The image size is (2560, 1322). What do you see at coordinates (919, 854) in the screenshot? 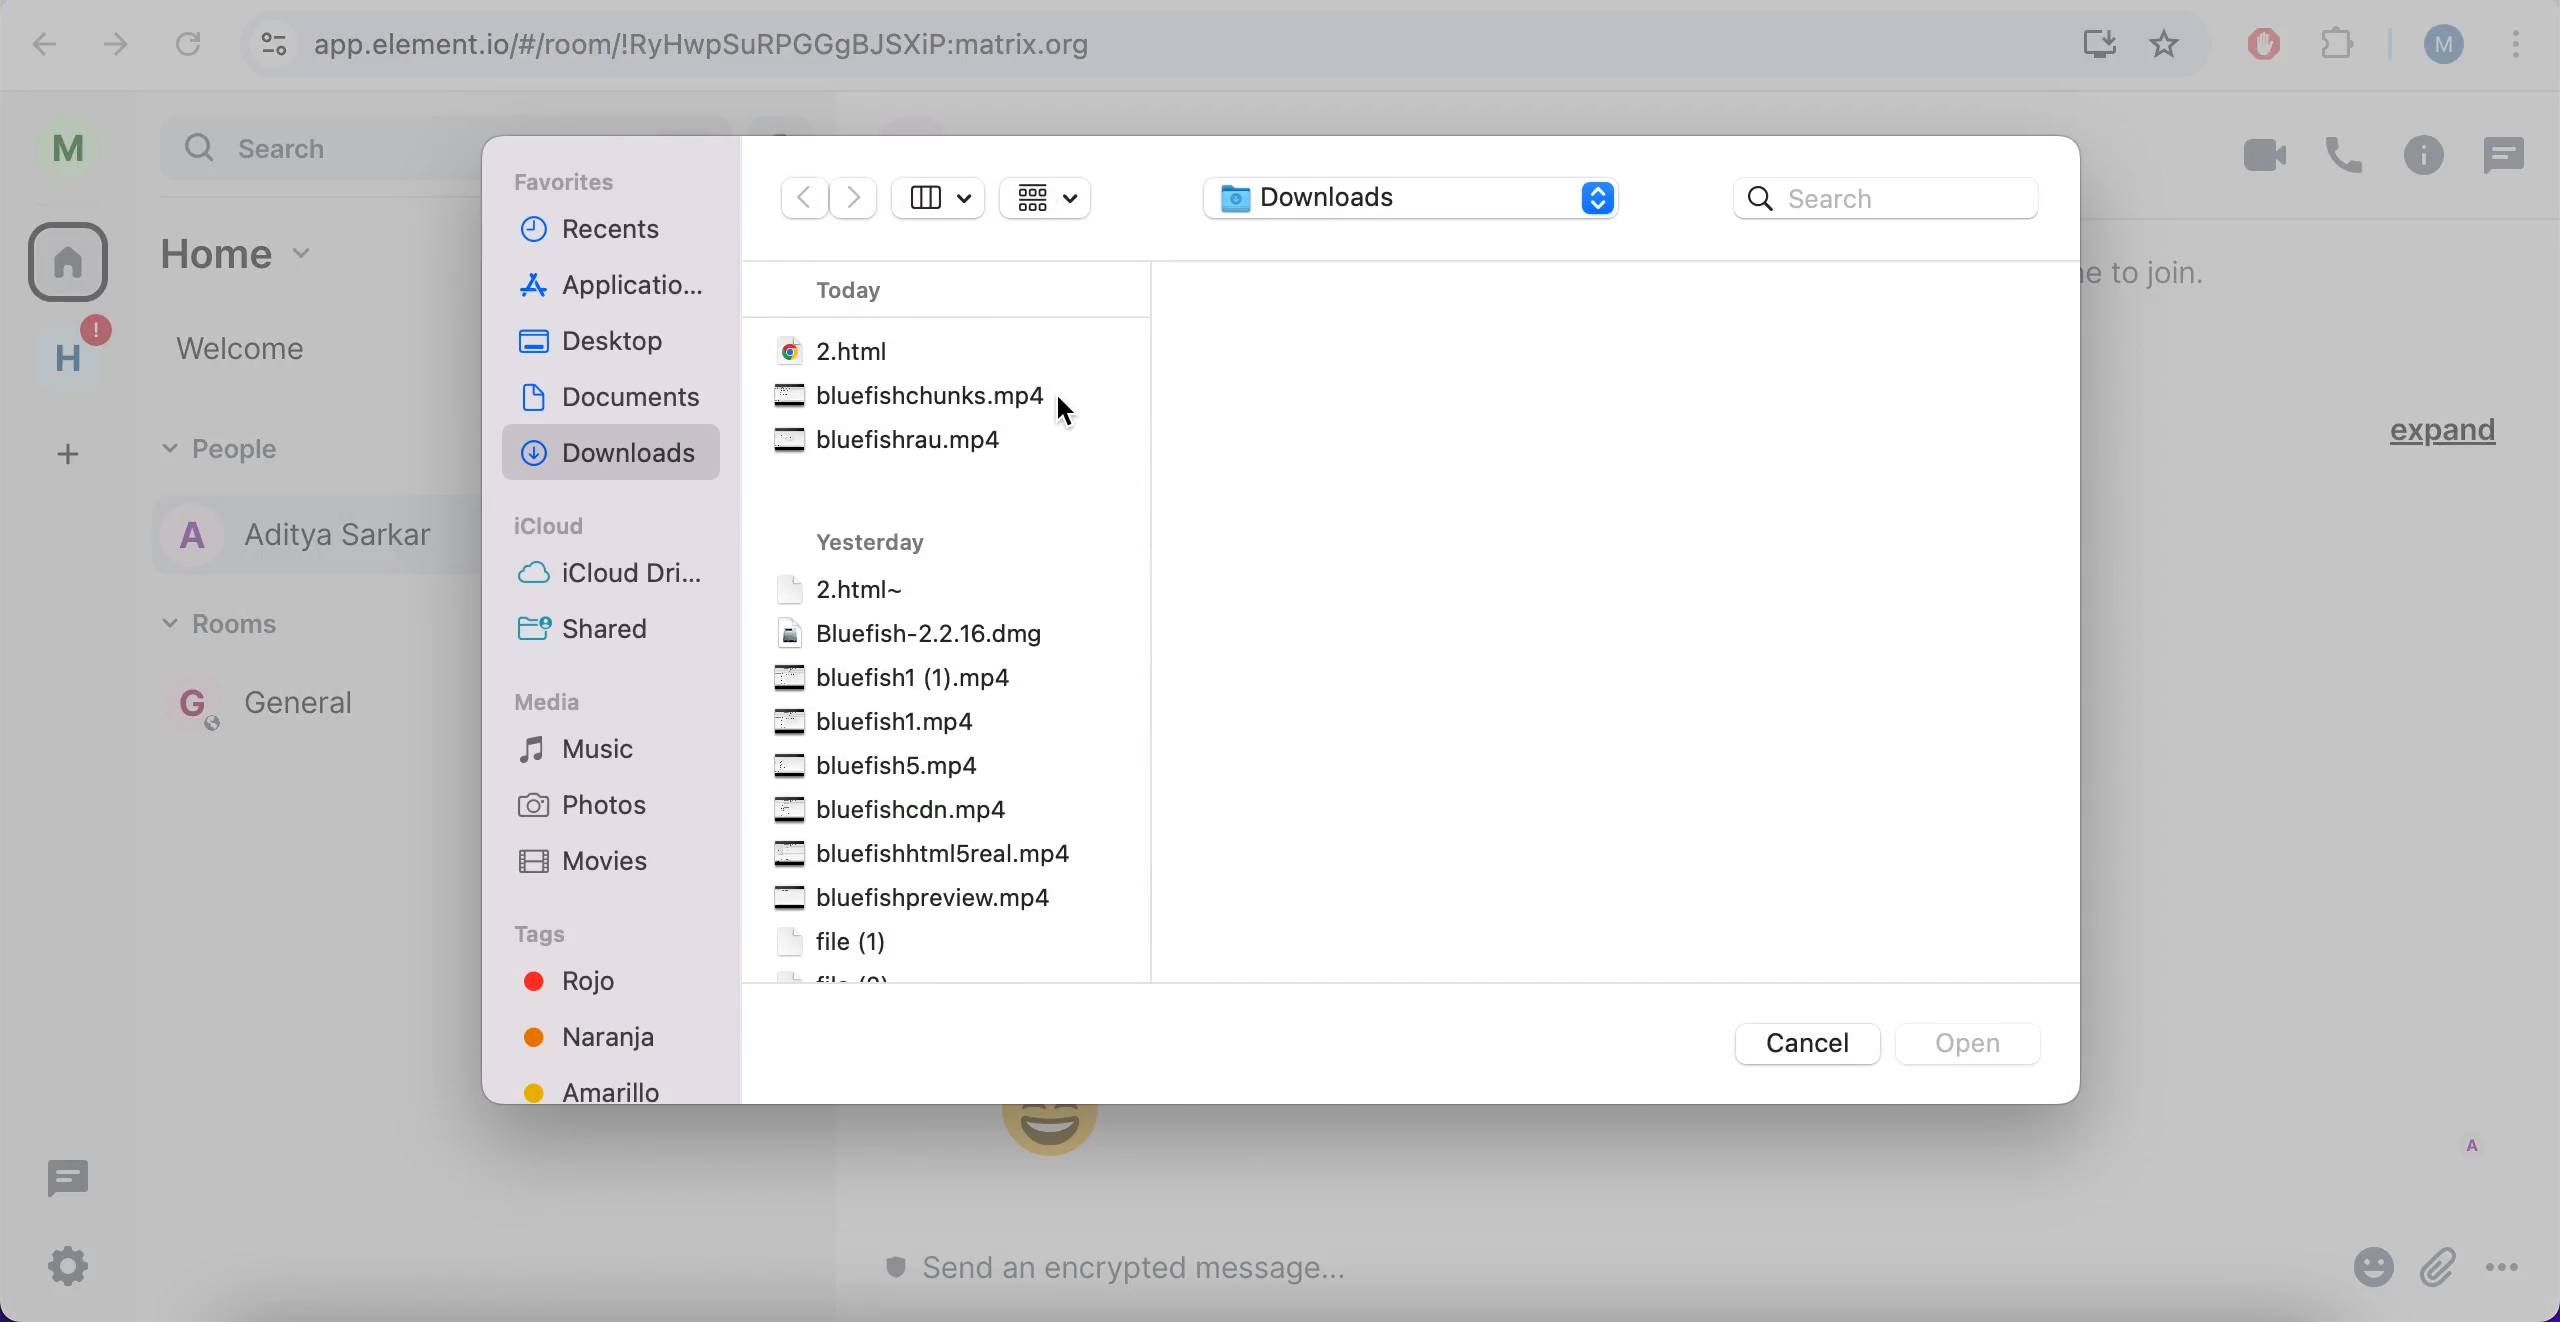
I see `file` at bounding box center [919, 854].